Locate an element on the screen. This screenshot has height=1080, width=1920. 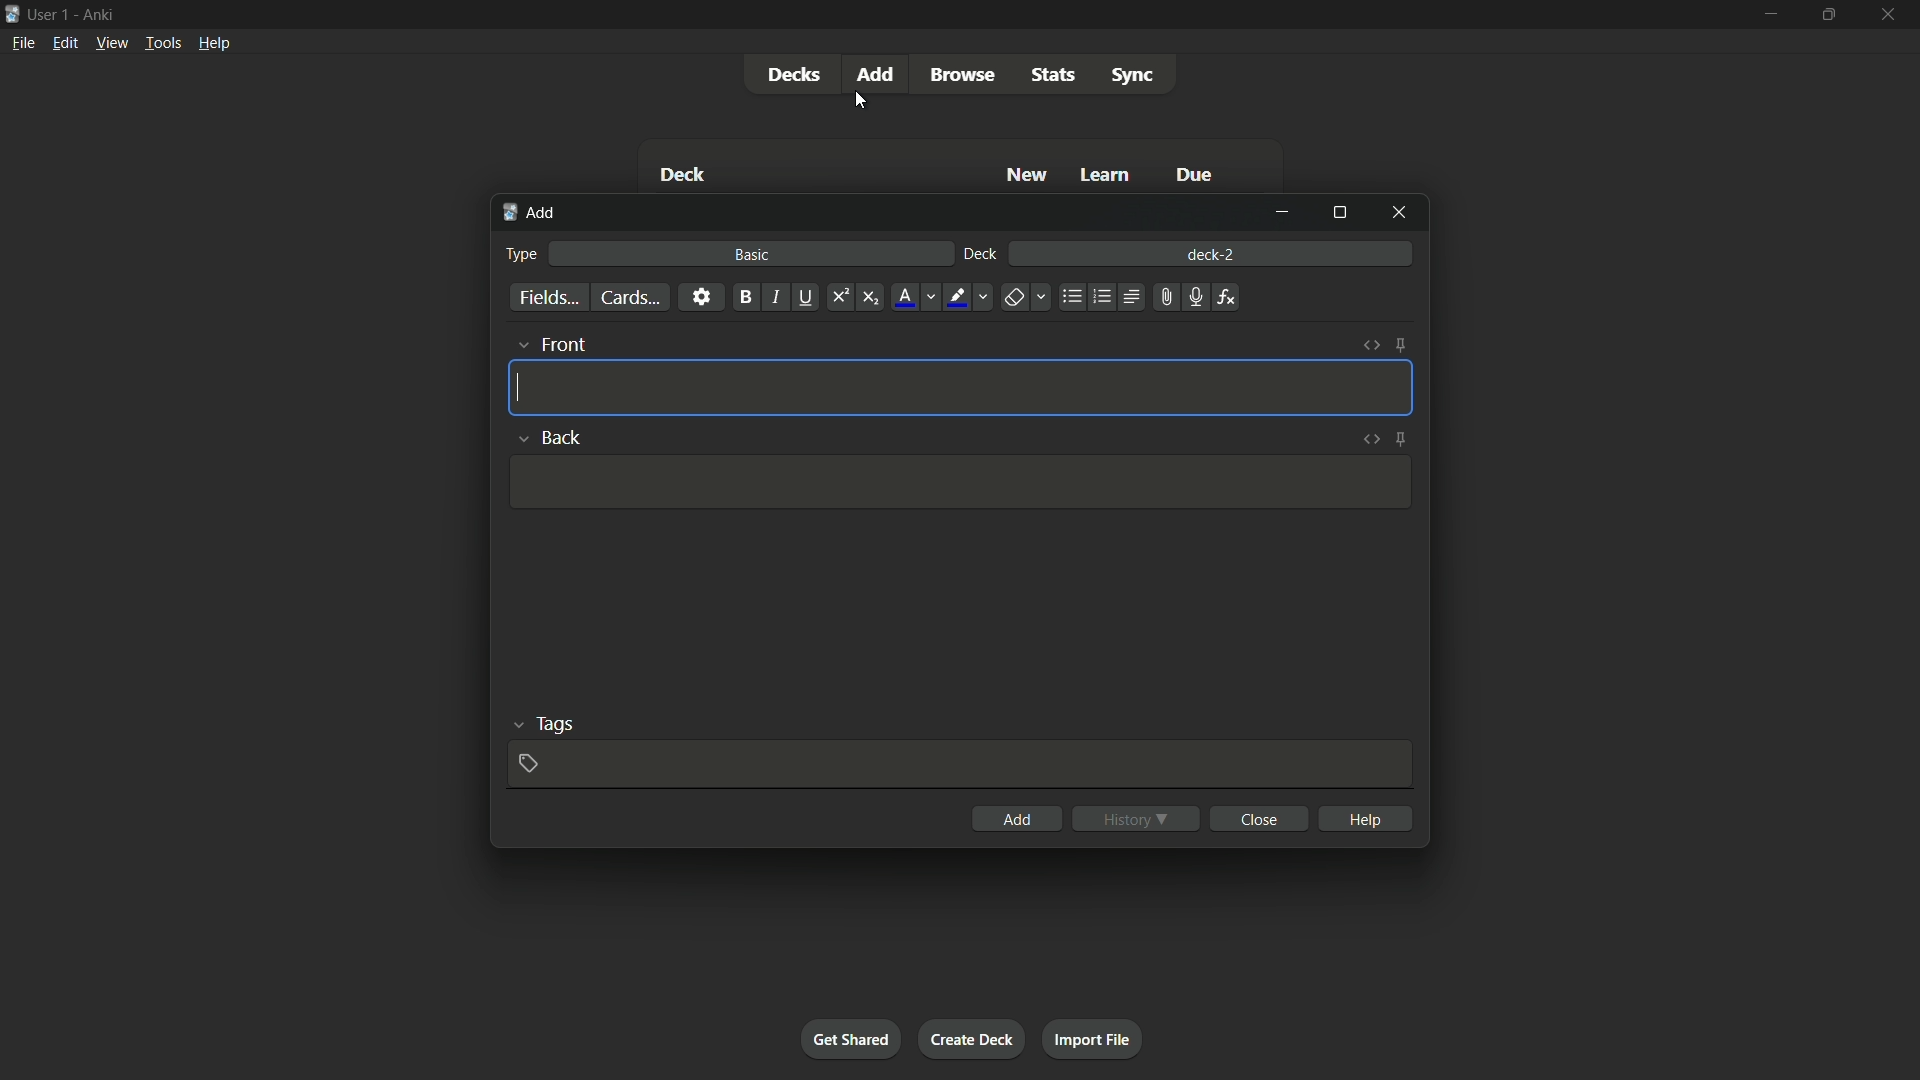
unordered list is located at coordinates (1069, 297).